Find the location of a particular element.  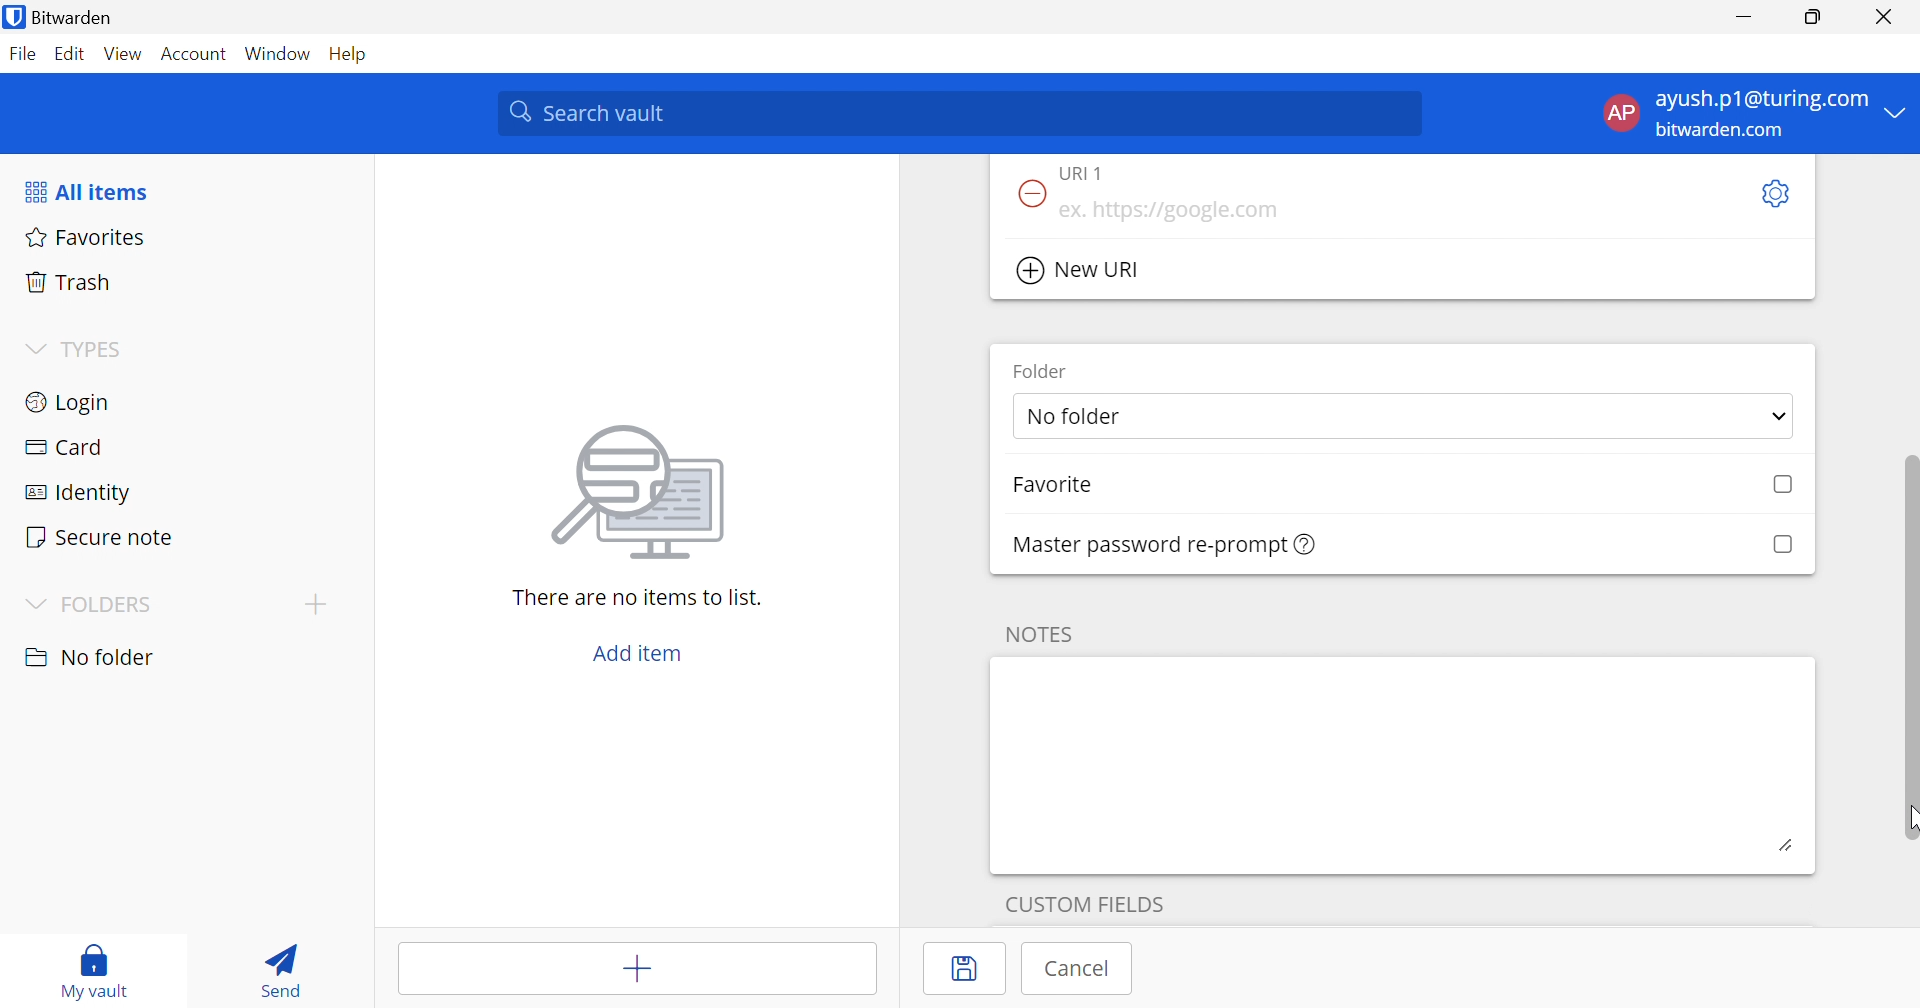

Card is located at coordinates (63, 447).